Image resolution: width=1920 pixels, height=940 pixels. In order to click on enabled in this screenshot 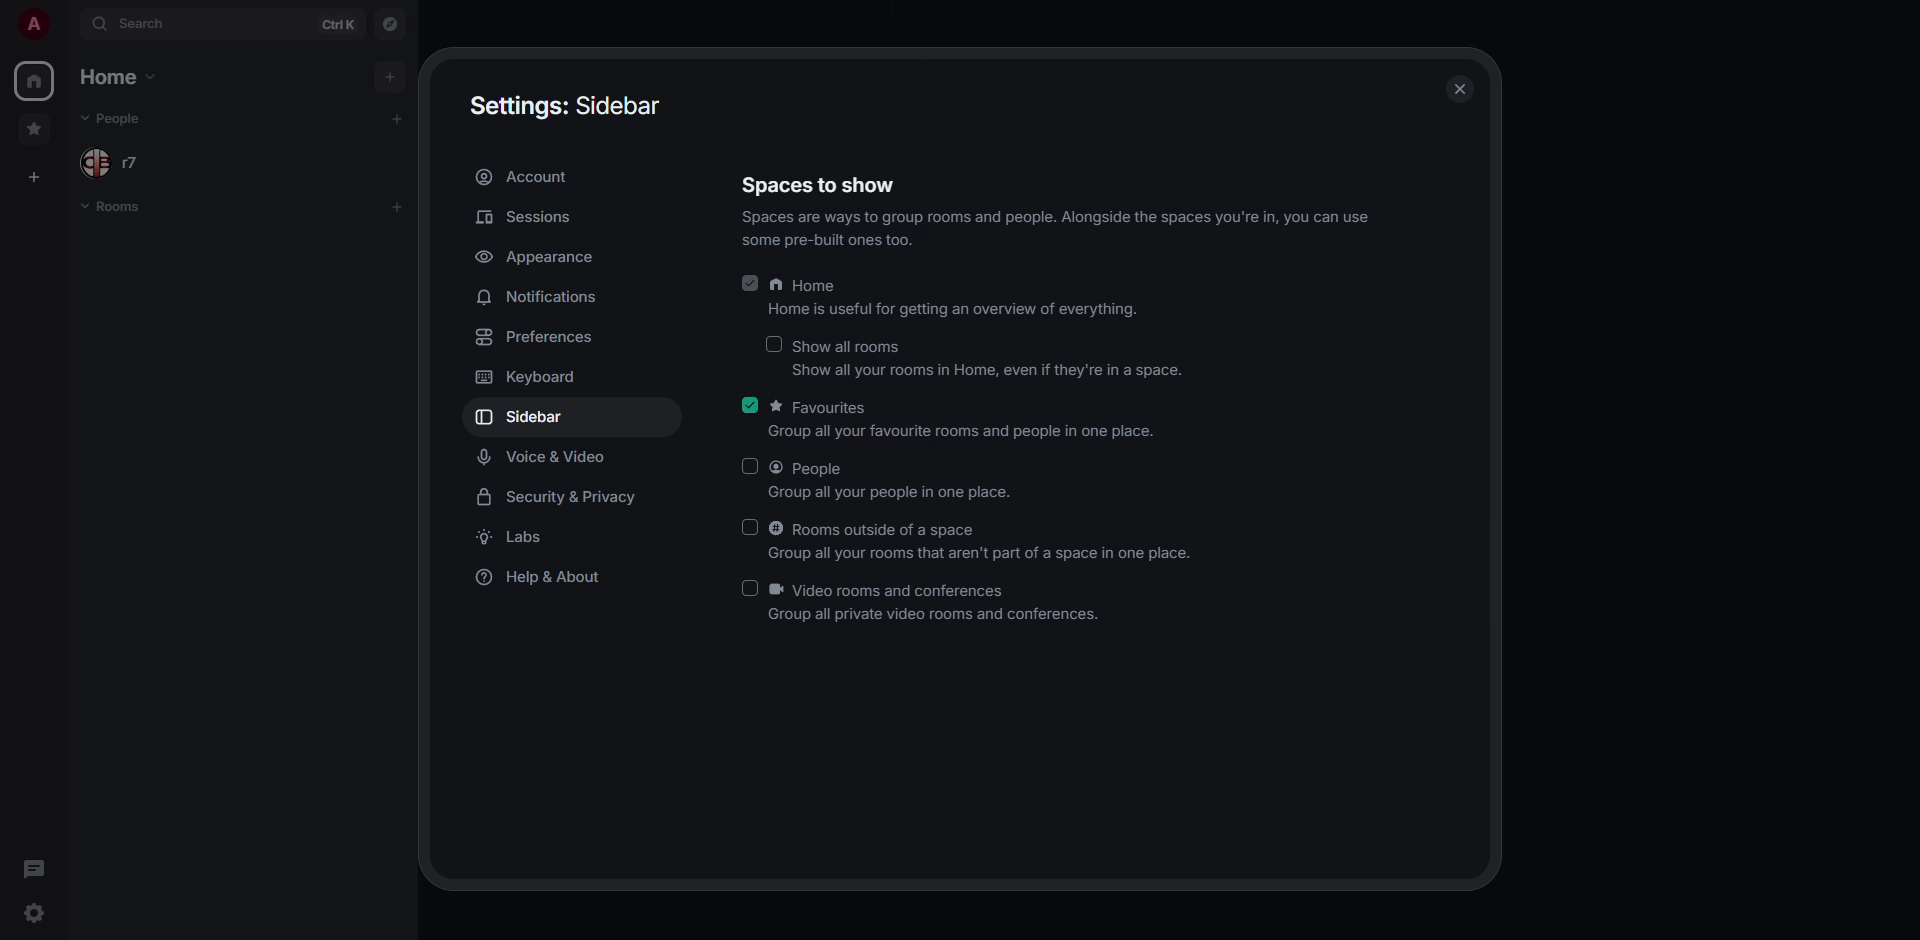, I will do `click(747, 404)`.